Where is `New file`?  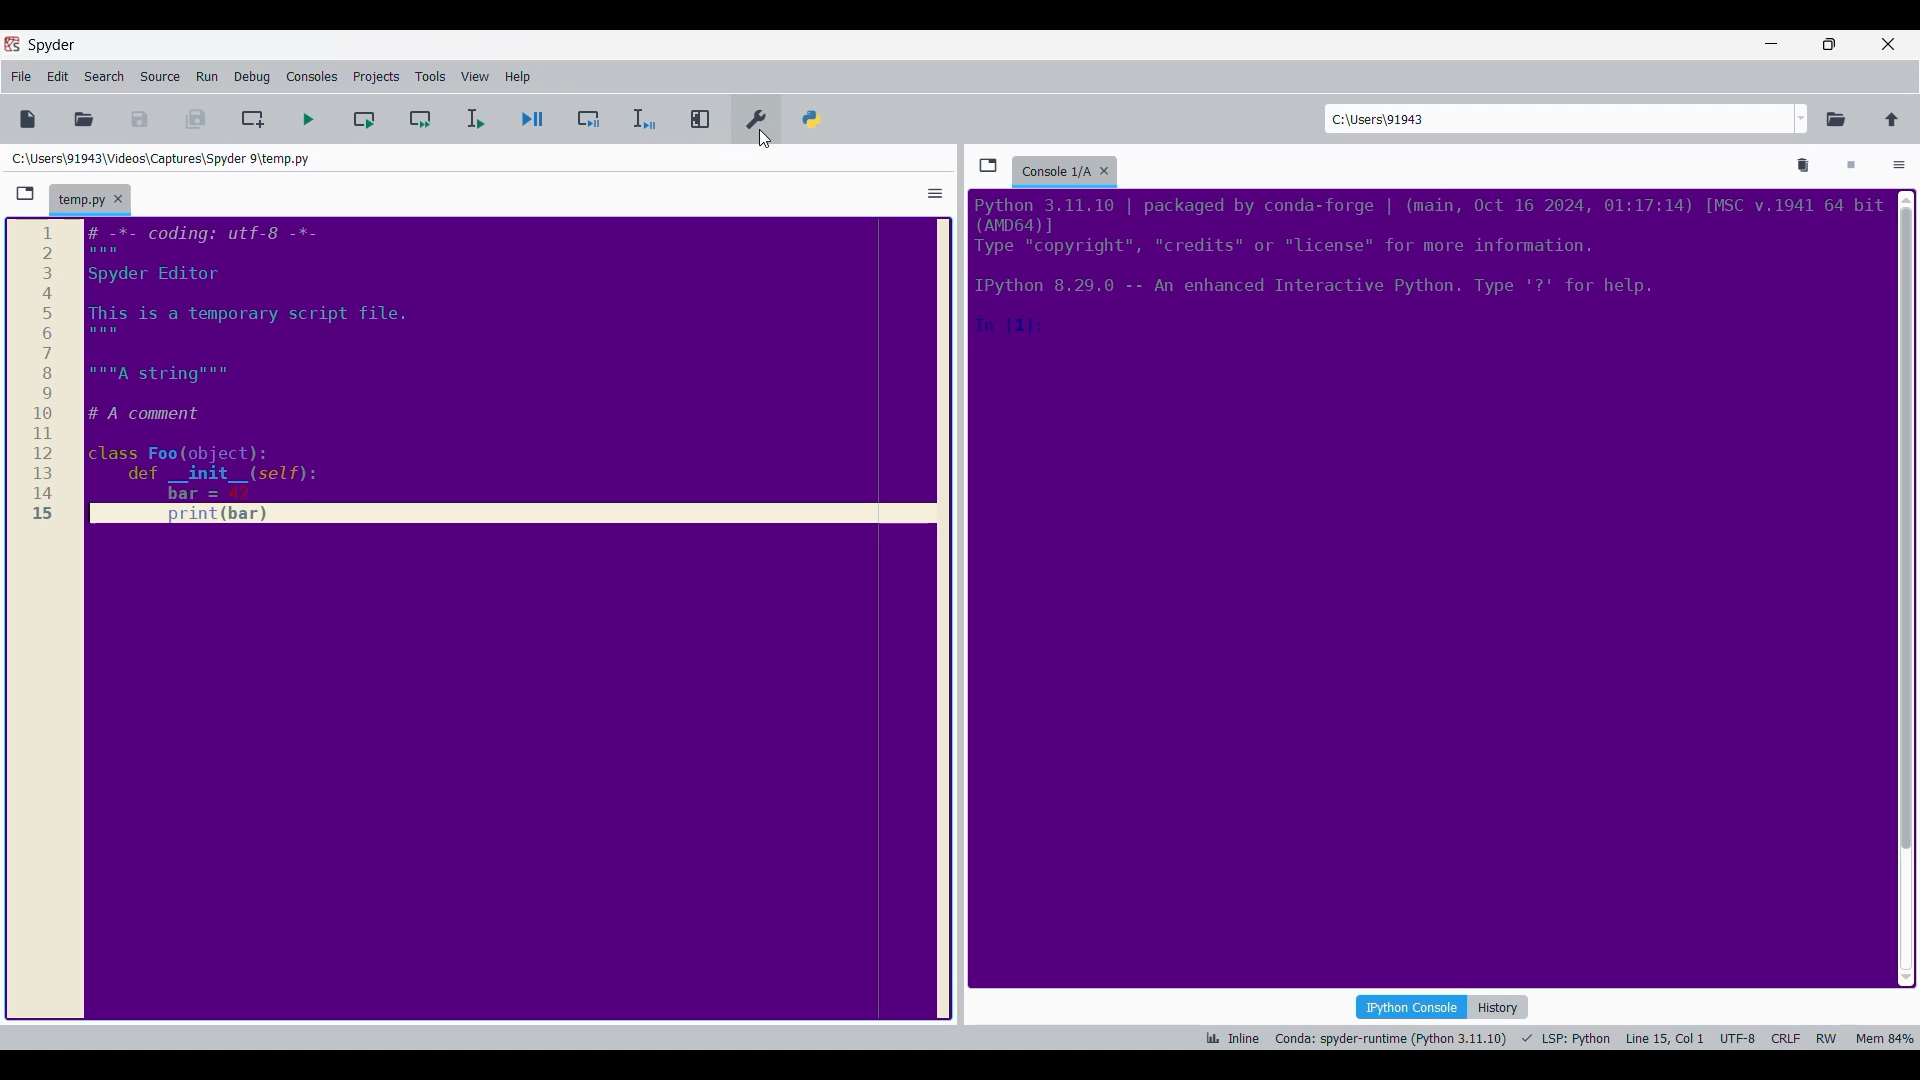
New file is located at coordinates (29, 119).